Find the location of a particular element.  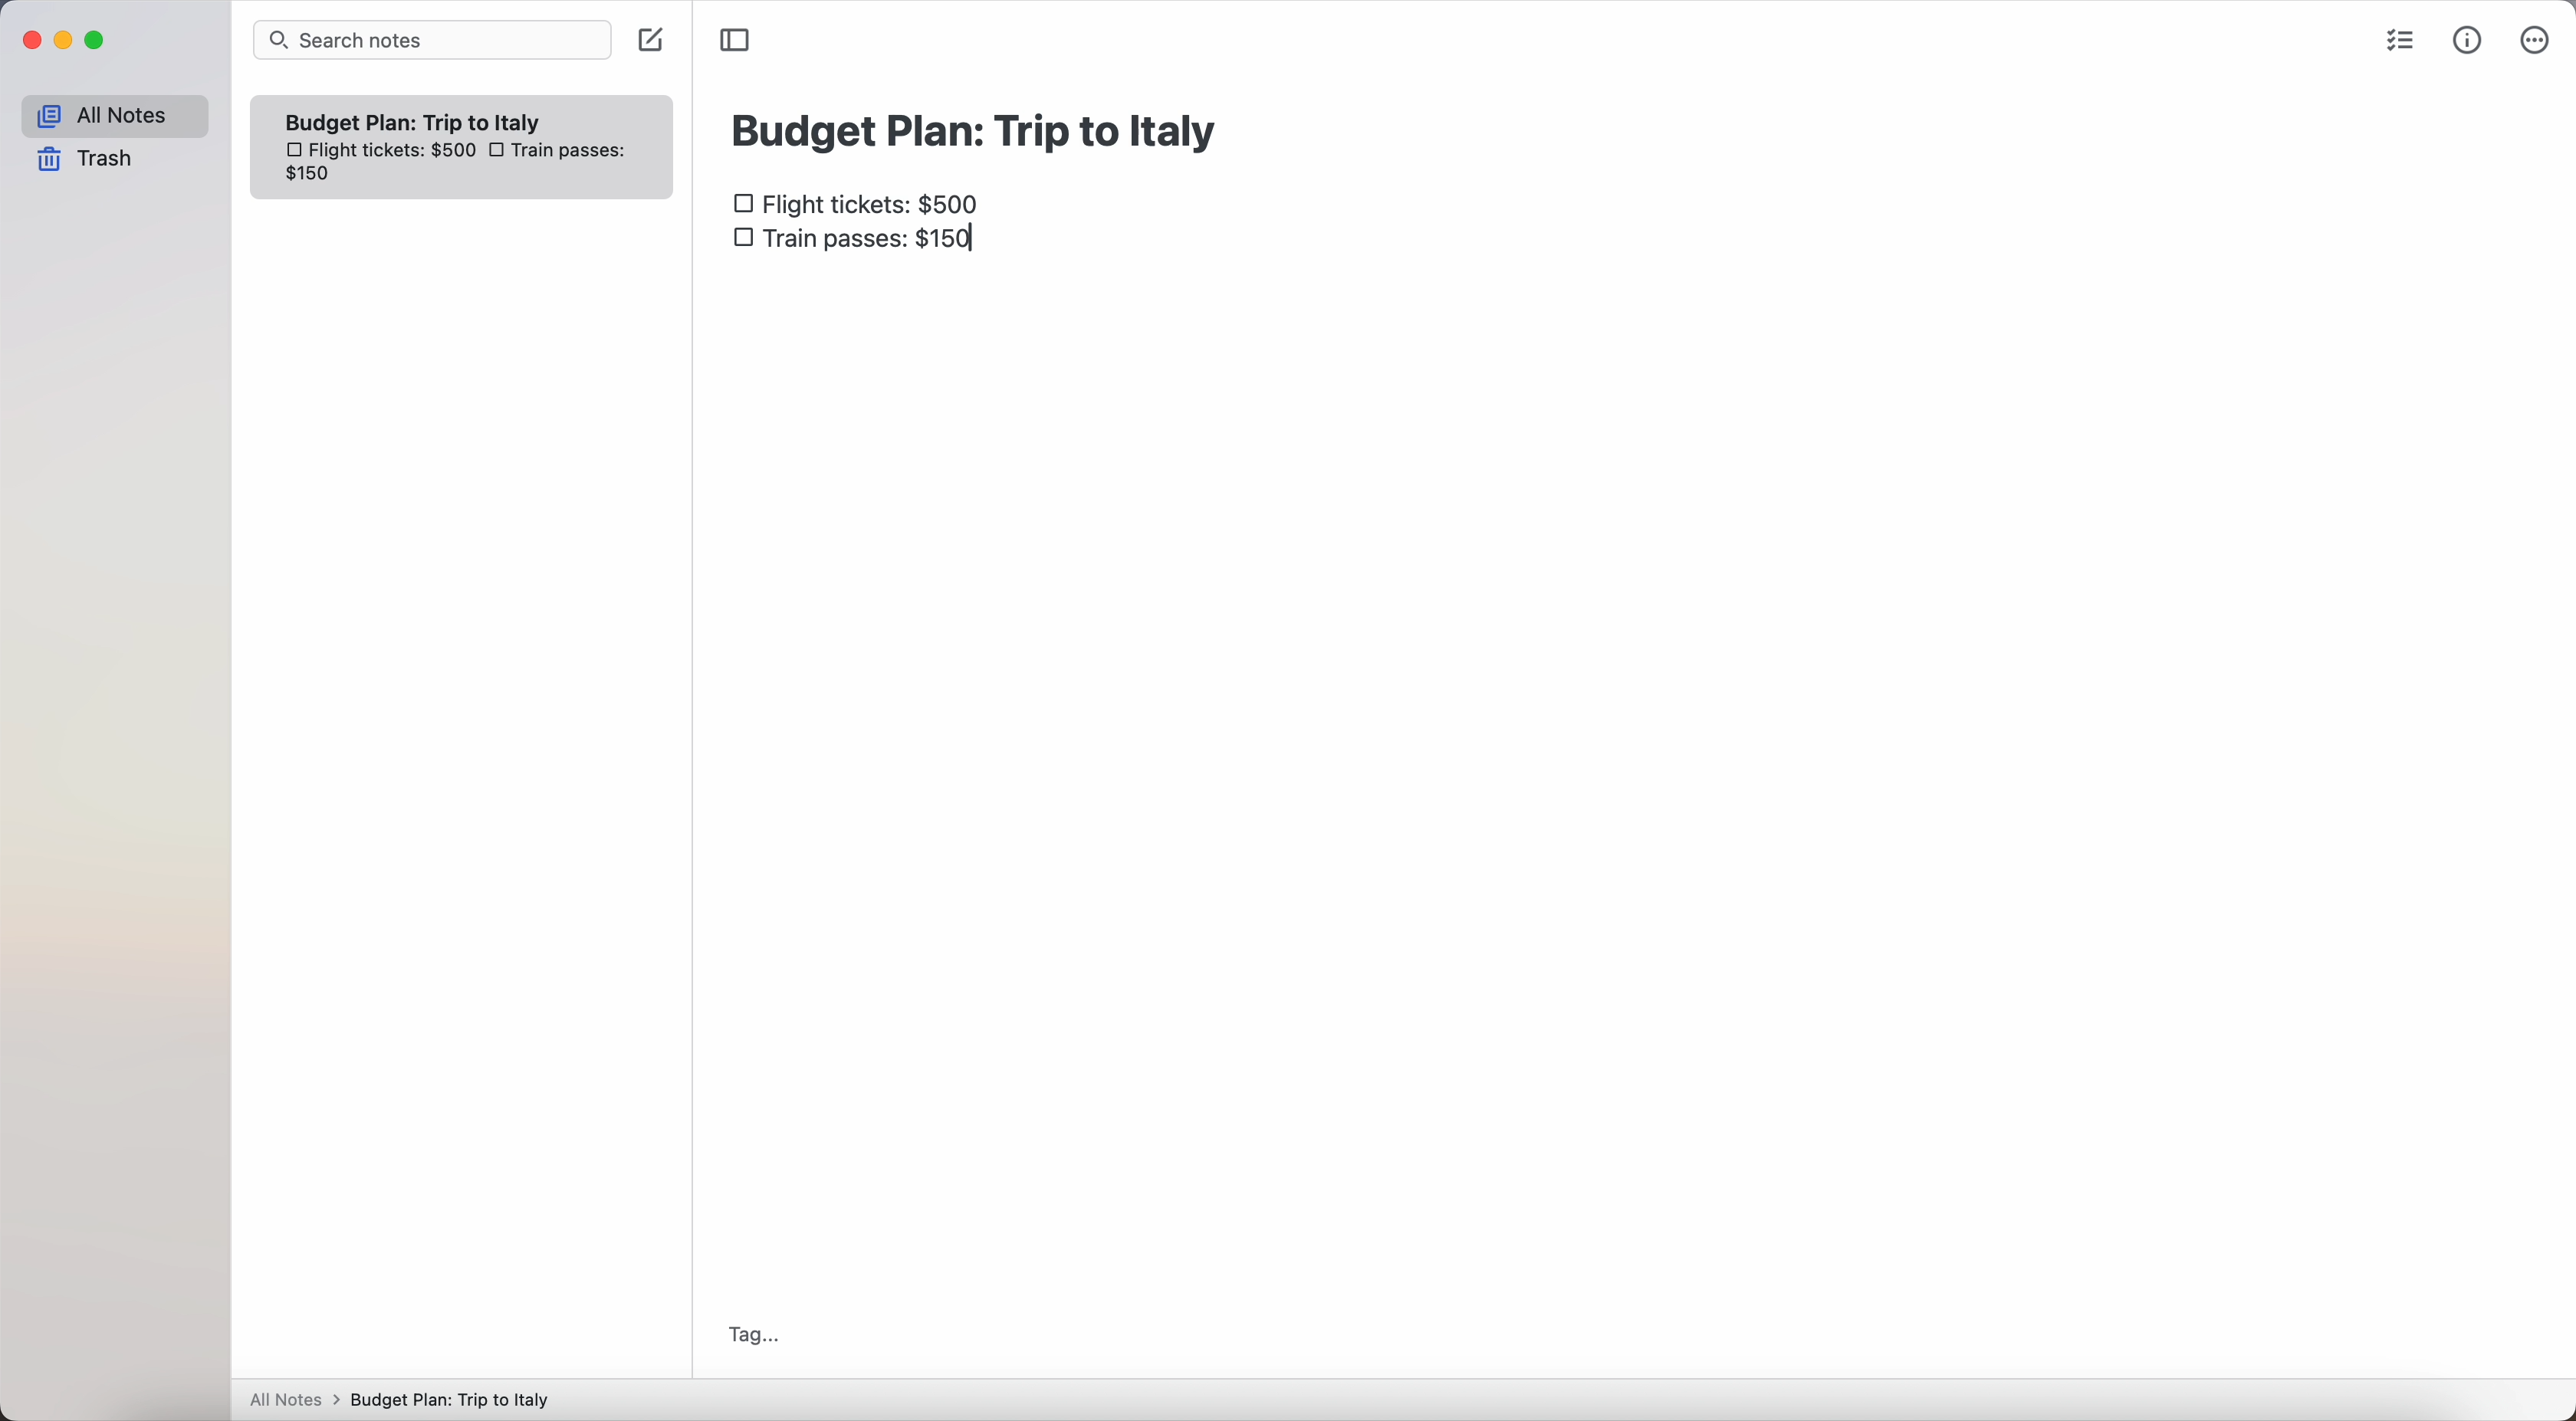

all notes is located at coordinates (113, 116).